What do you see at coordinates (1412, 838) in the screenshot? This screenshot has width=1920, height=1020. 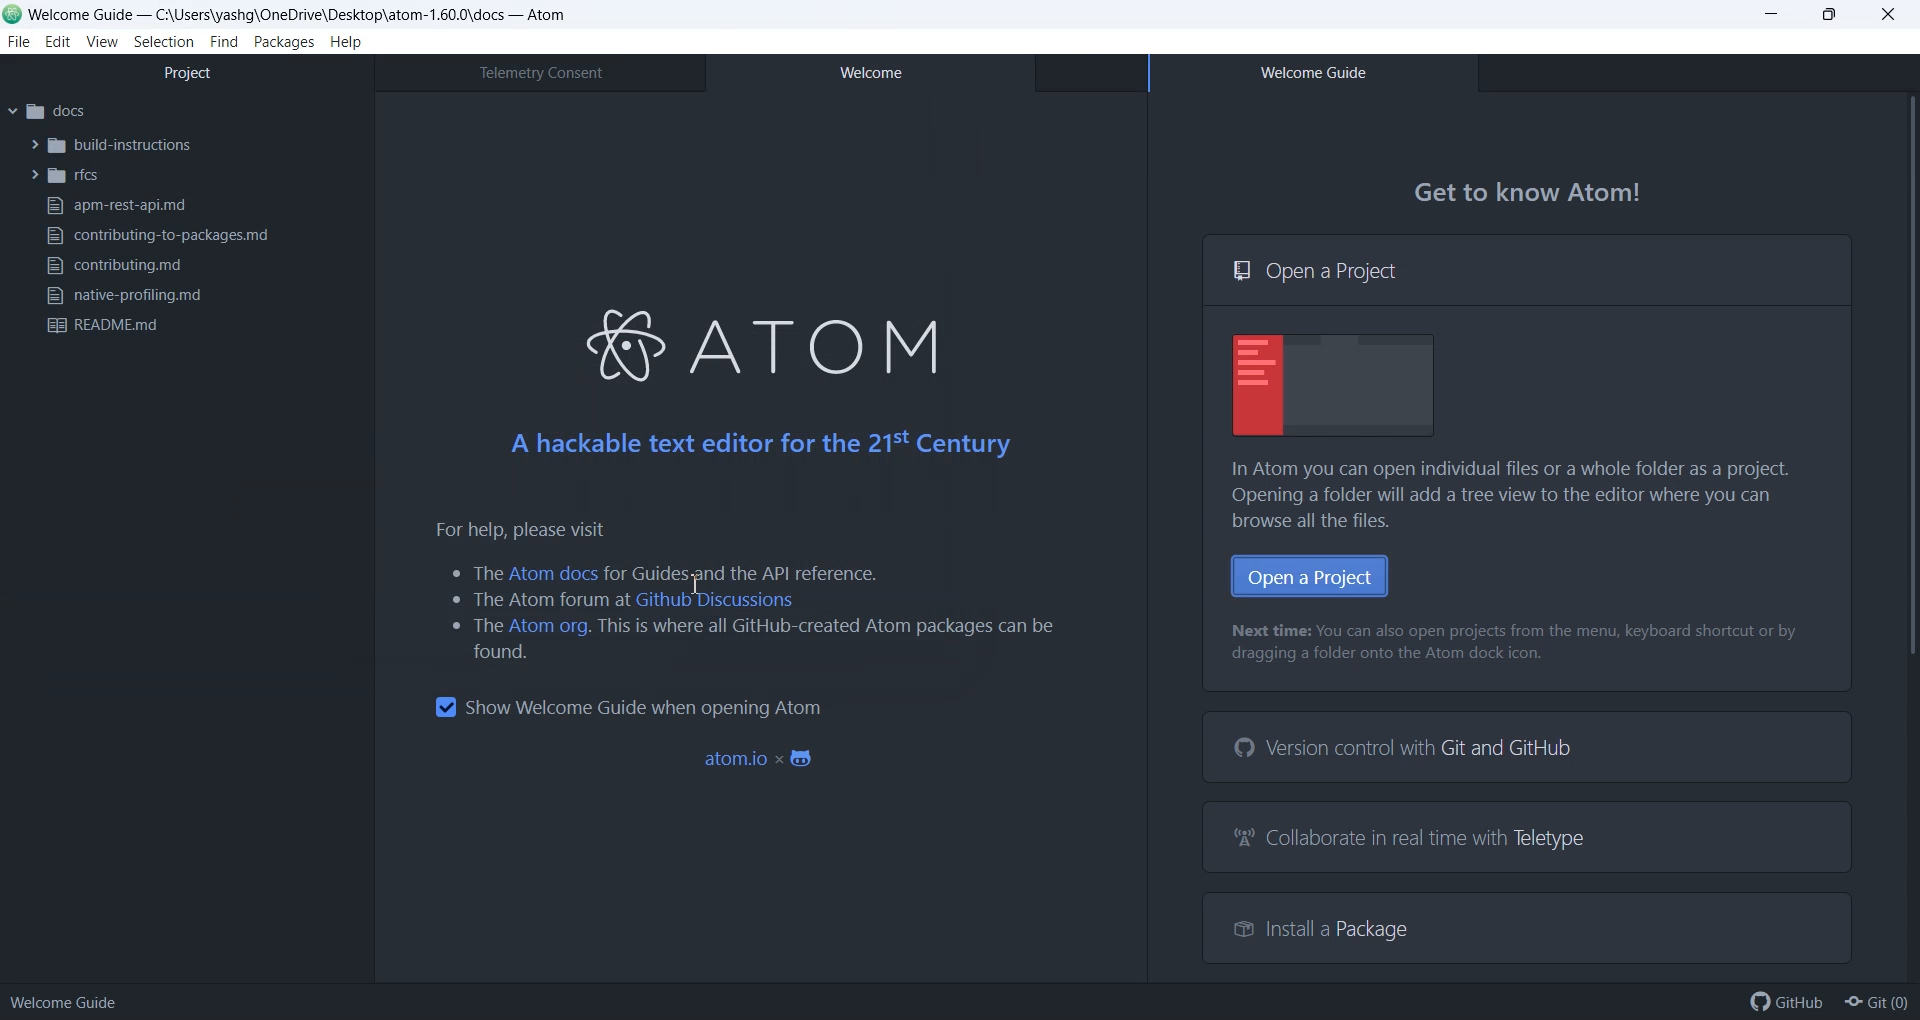 I see `Collaborate in real time with Teletype` at bounding box center [1412, 838].